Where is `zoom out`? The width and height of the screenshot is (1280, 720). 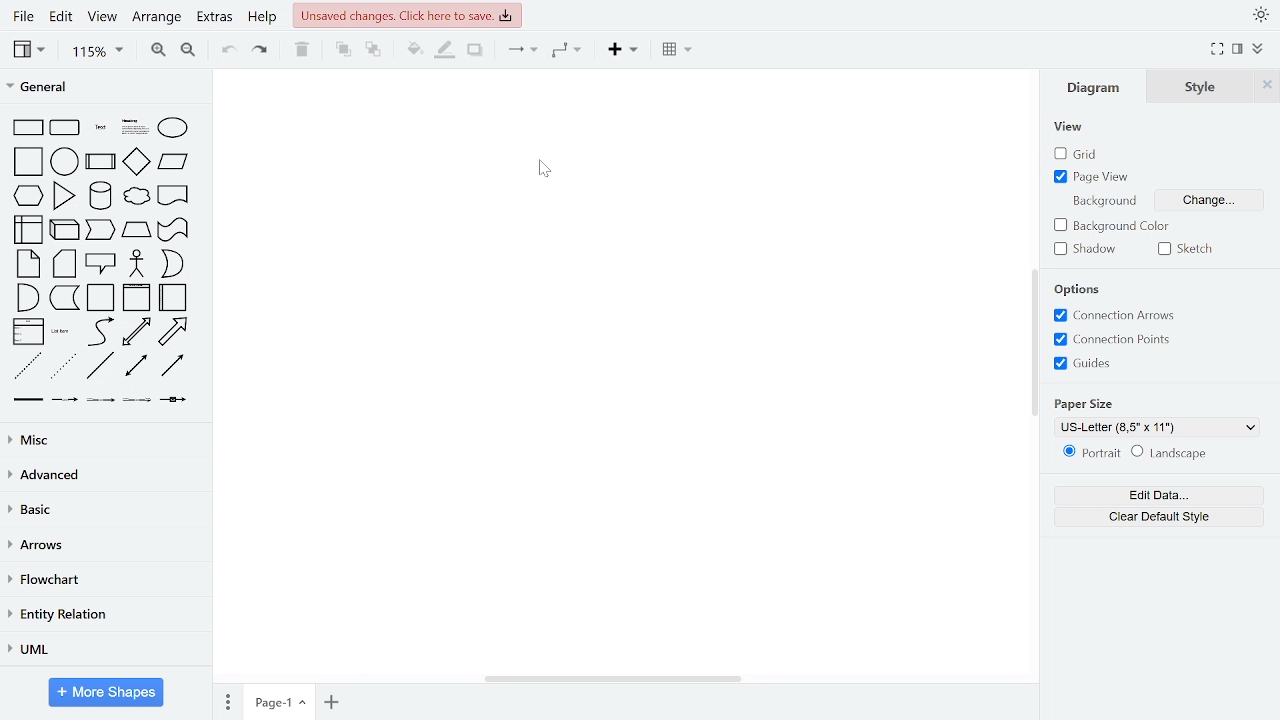
zoom out is located at coordinates (190, 51).